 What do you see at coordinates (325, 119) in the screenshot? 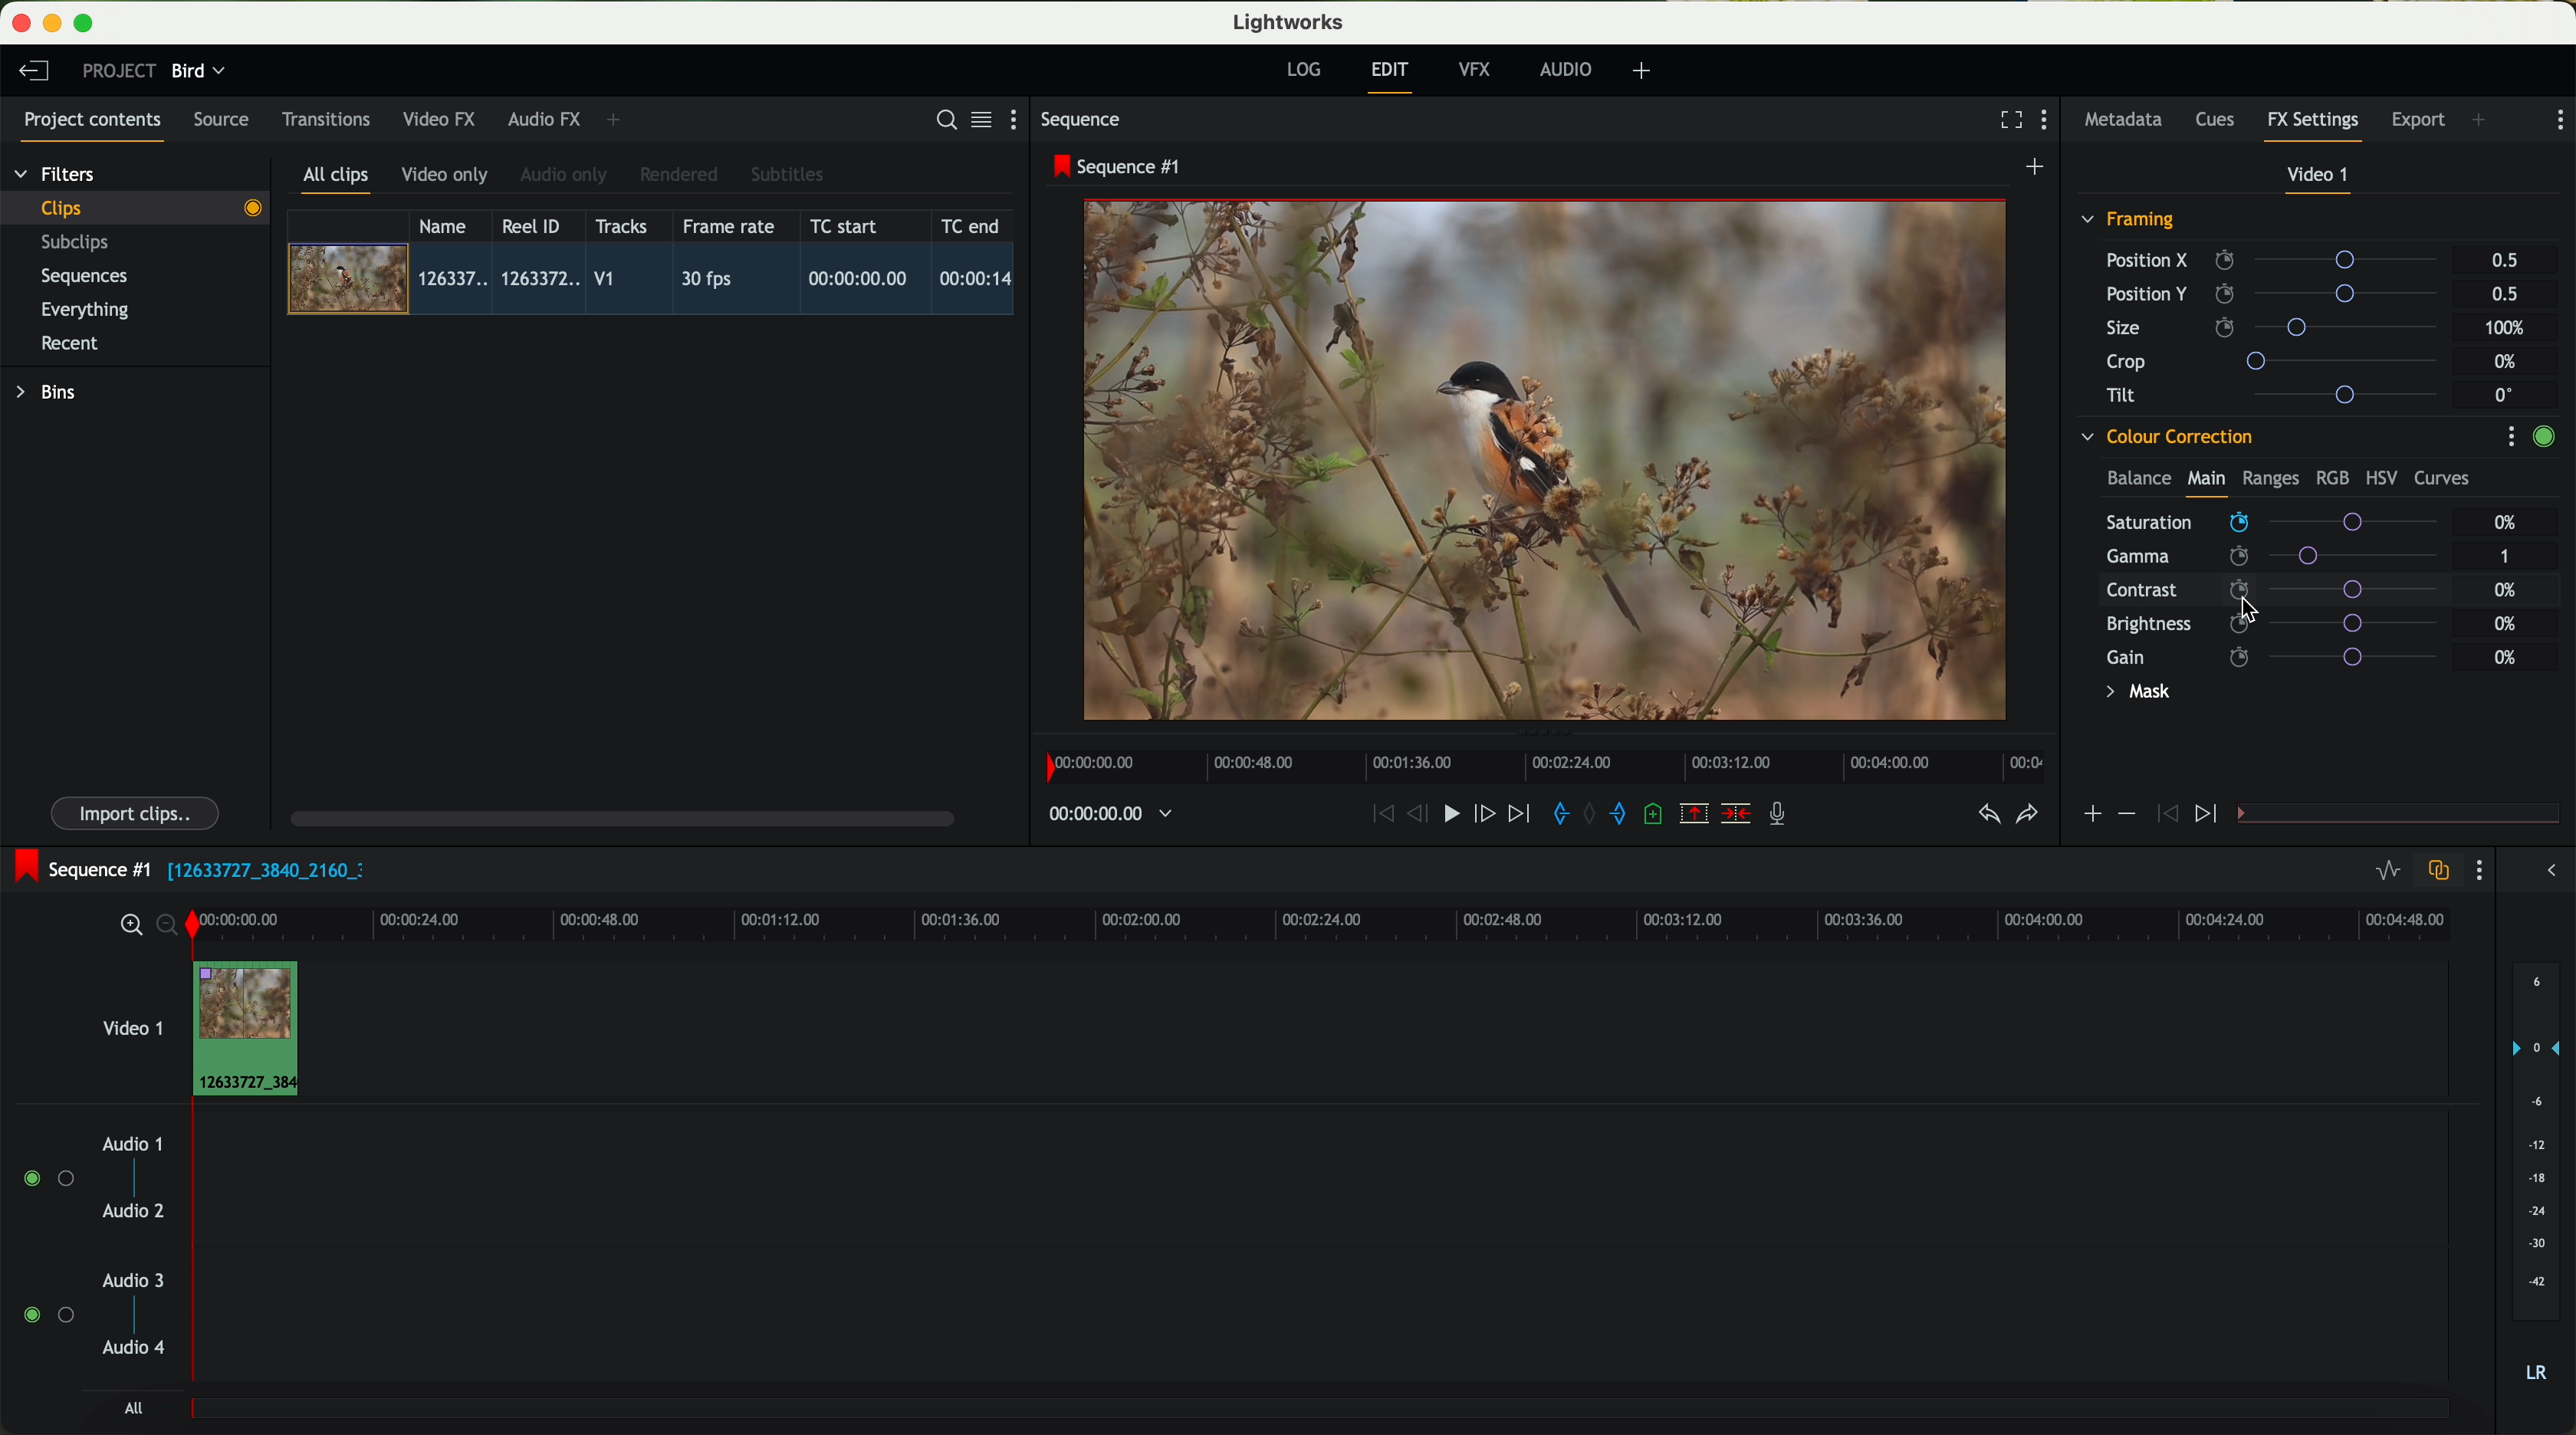
I see `transitions` at bounding box center [325, 119].